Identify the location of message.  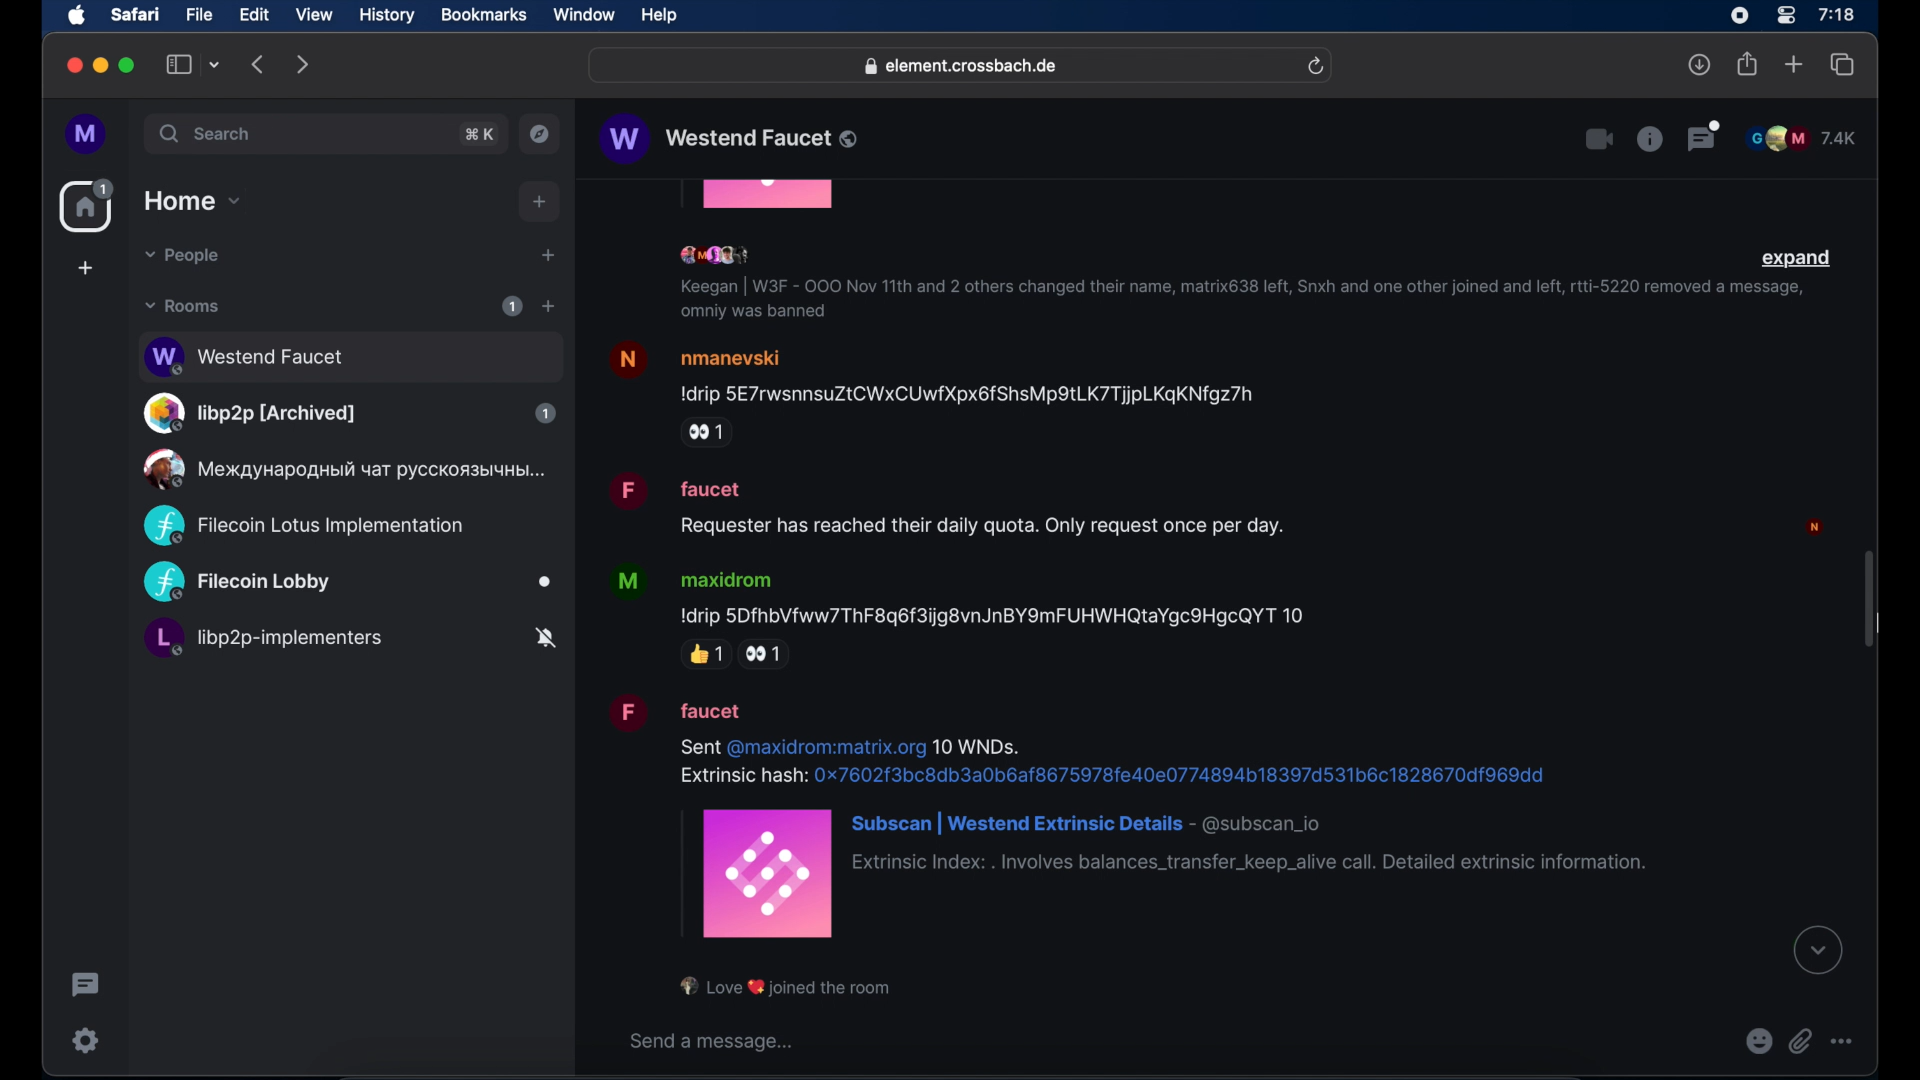
(1128, 815).